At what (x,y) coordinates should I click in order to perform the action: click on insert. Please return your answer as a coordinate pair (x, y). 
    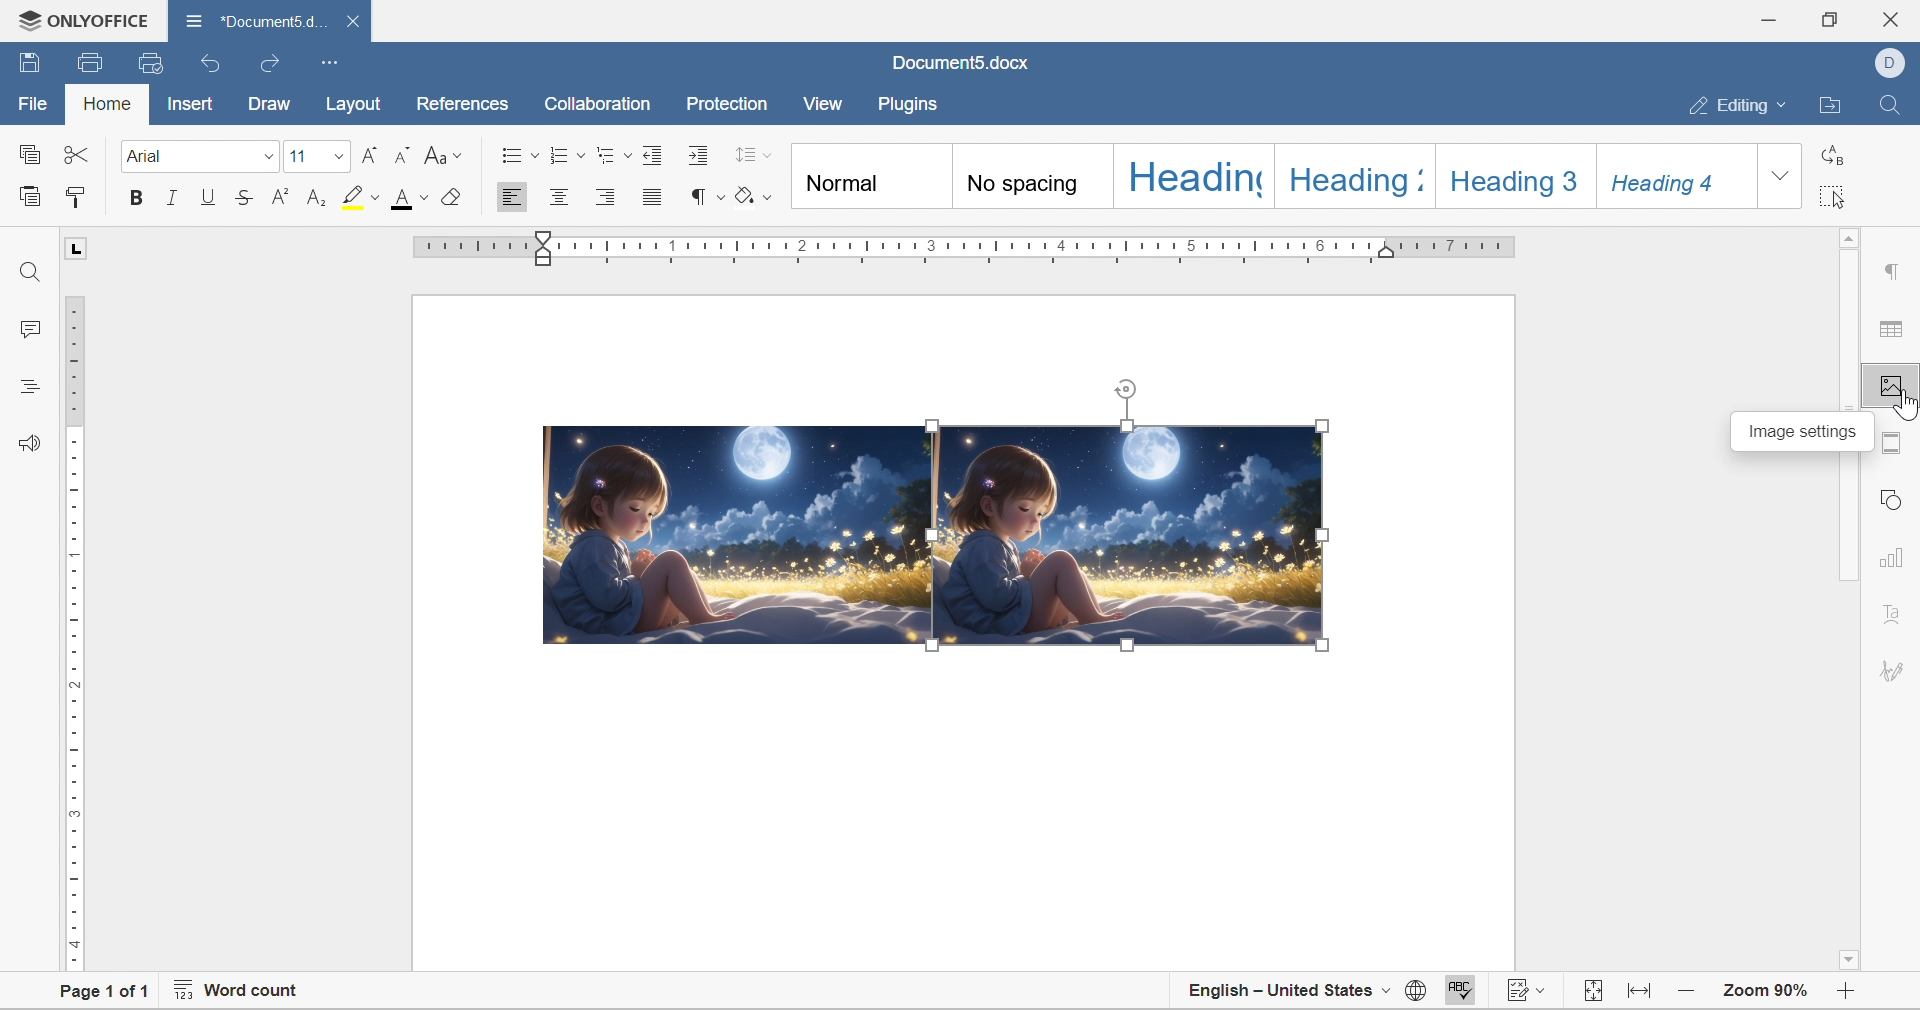
    Looking at the image, I should click on (190, 105).